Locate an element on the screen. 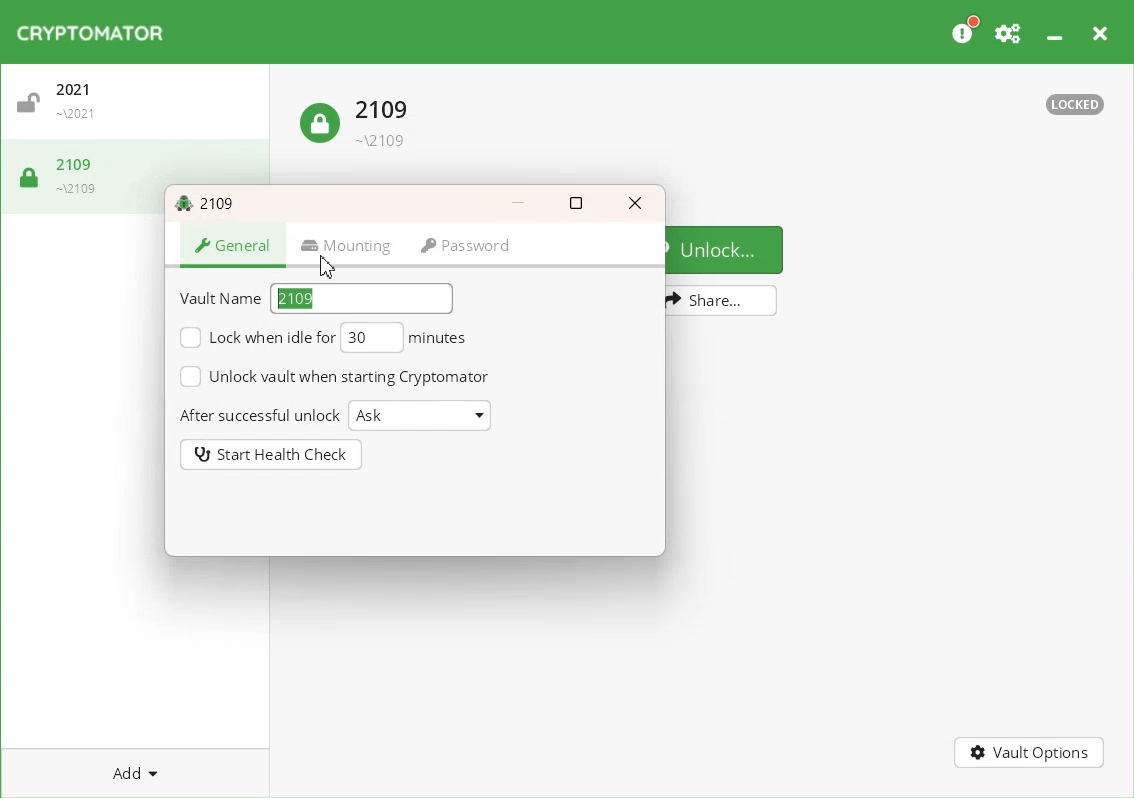  Ask is located at coordinates (419, 415).